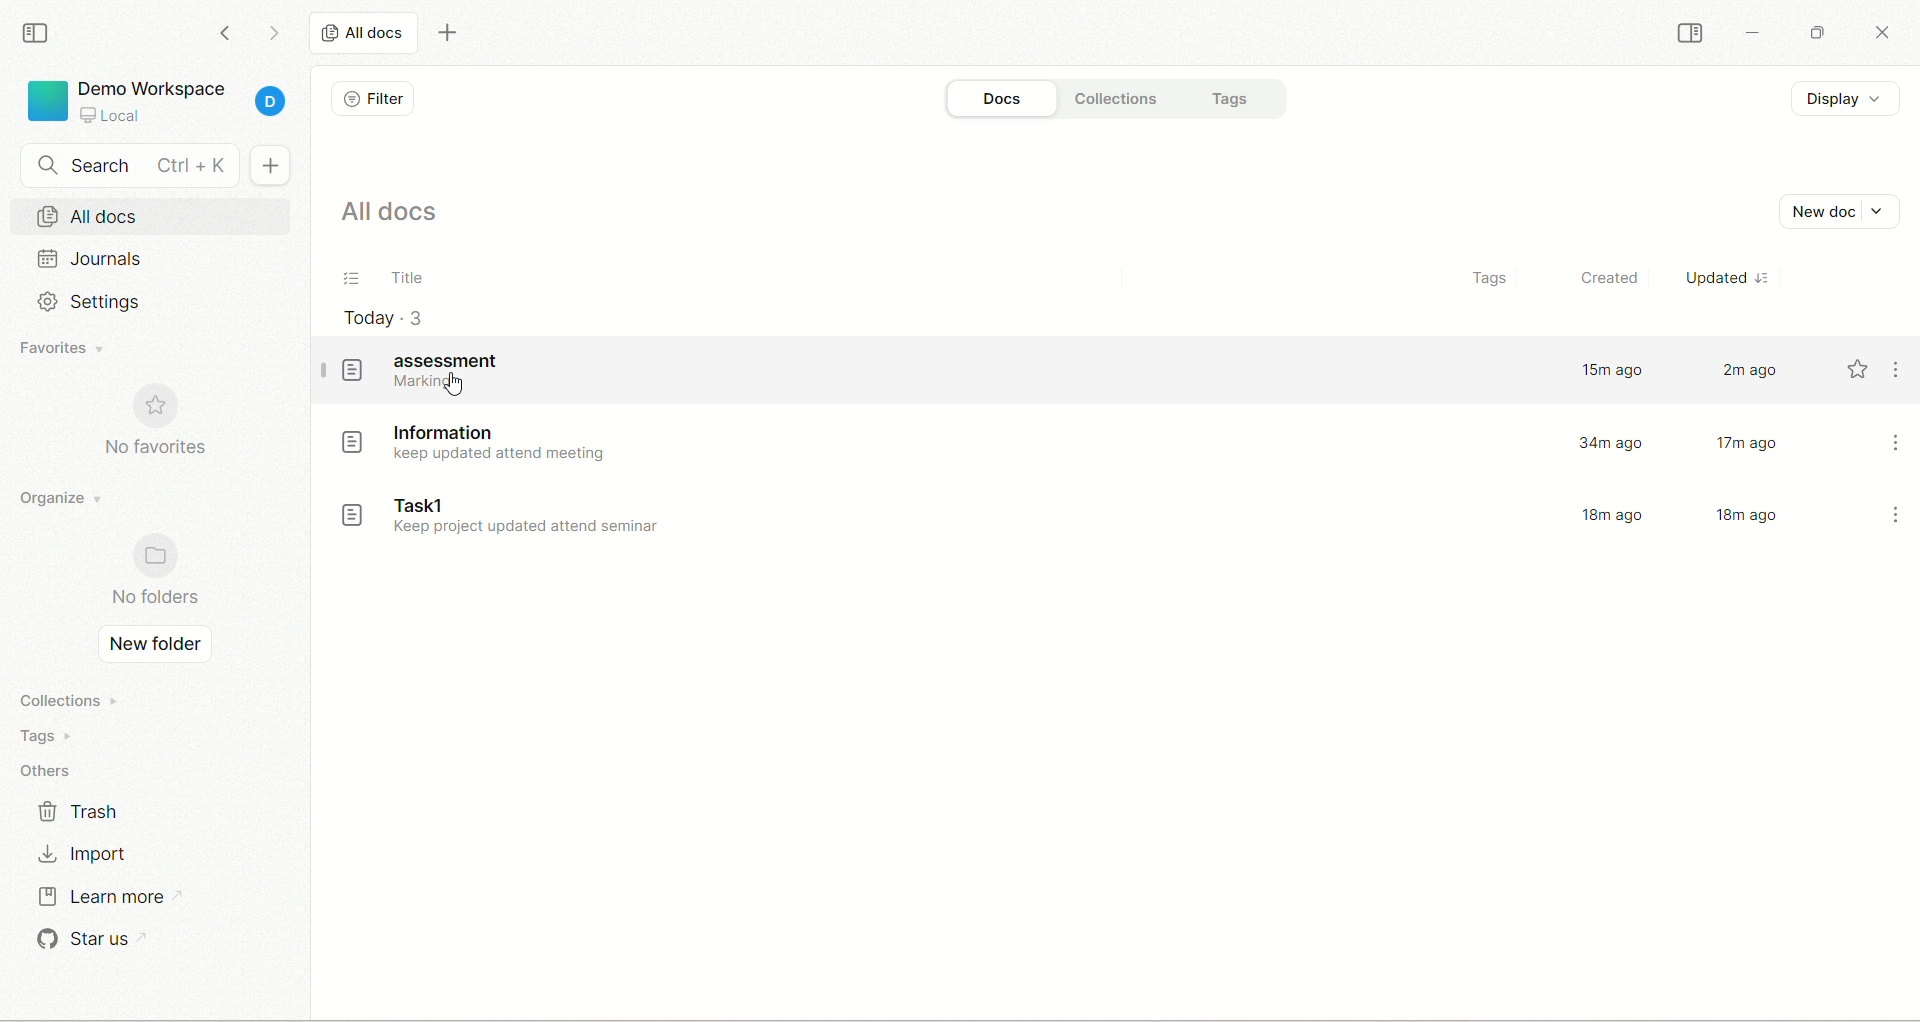  I want to click on taday-3, so click(389, 318).